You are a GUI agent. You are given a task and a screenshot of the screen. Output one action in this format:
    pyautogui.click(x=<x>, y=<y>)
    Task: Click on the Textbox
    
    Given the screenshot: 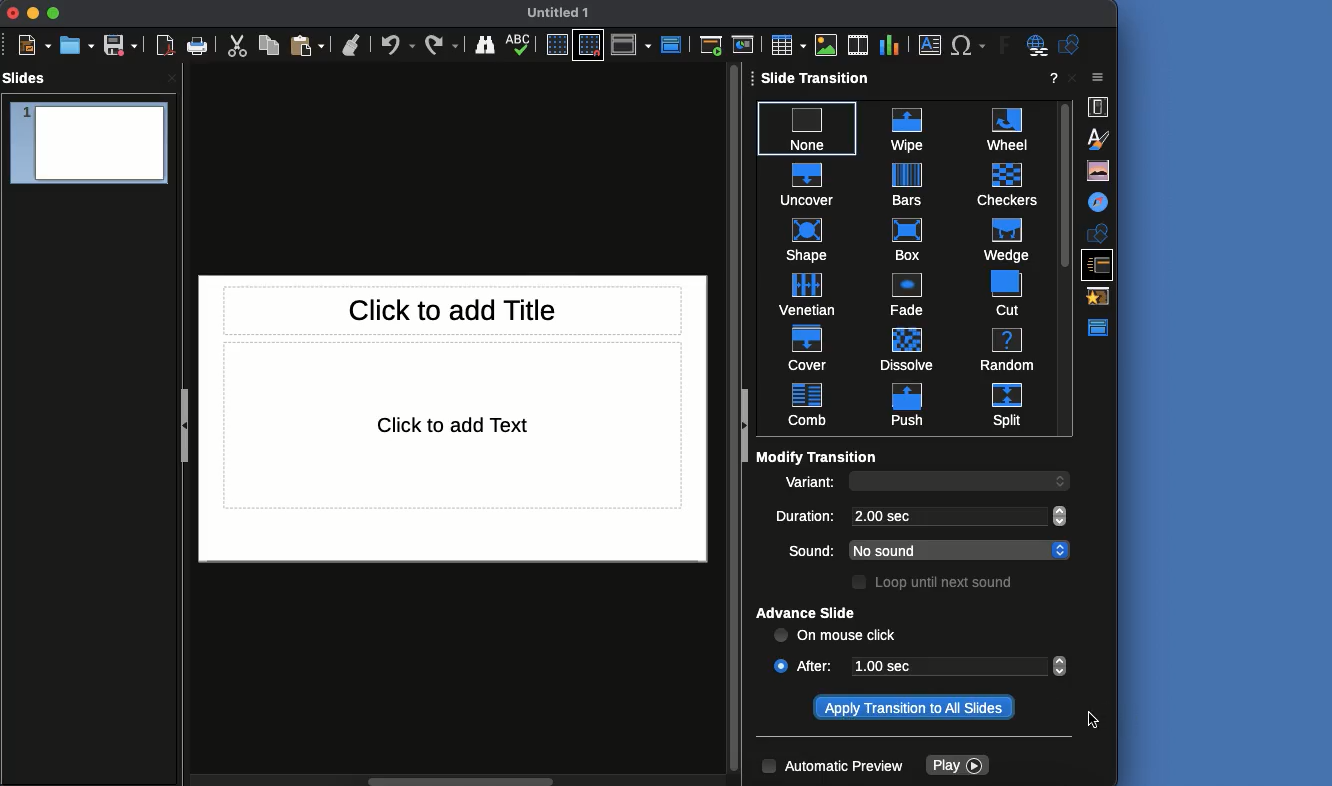 What is the action you would take?
    pyautogui.click(x=931, y=46)
    